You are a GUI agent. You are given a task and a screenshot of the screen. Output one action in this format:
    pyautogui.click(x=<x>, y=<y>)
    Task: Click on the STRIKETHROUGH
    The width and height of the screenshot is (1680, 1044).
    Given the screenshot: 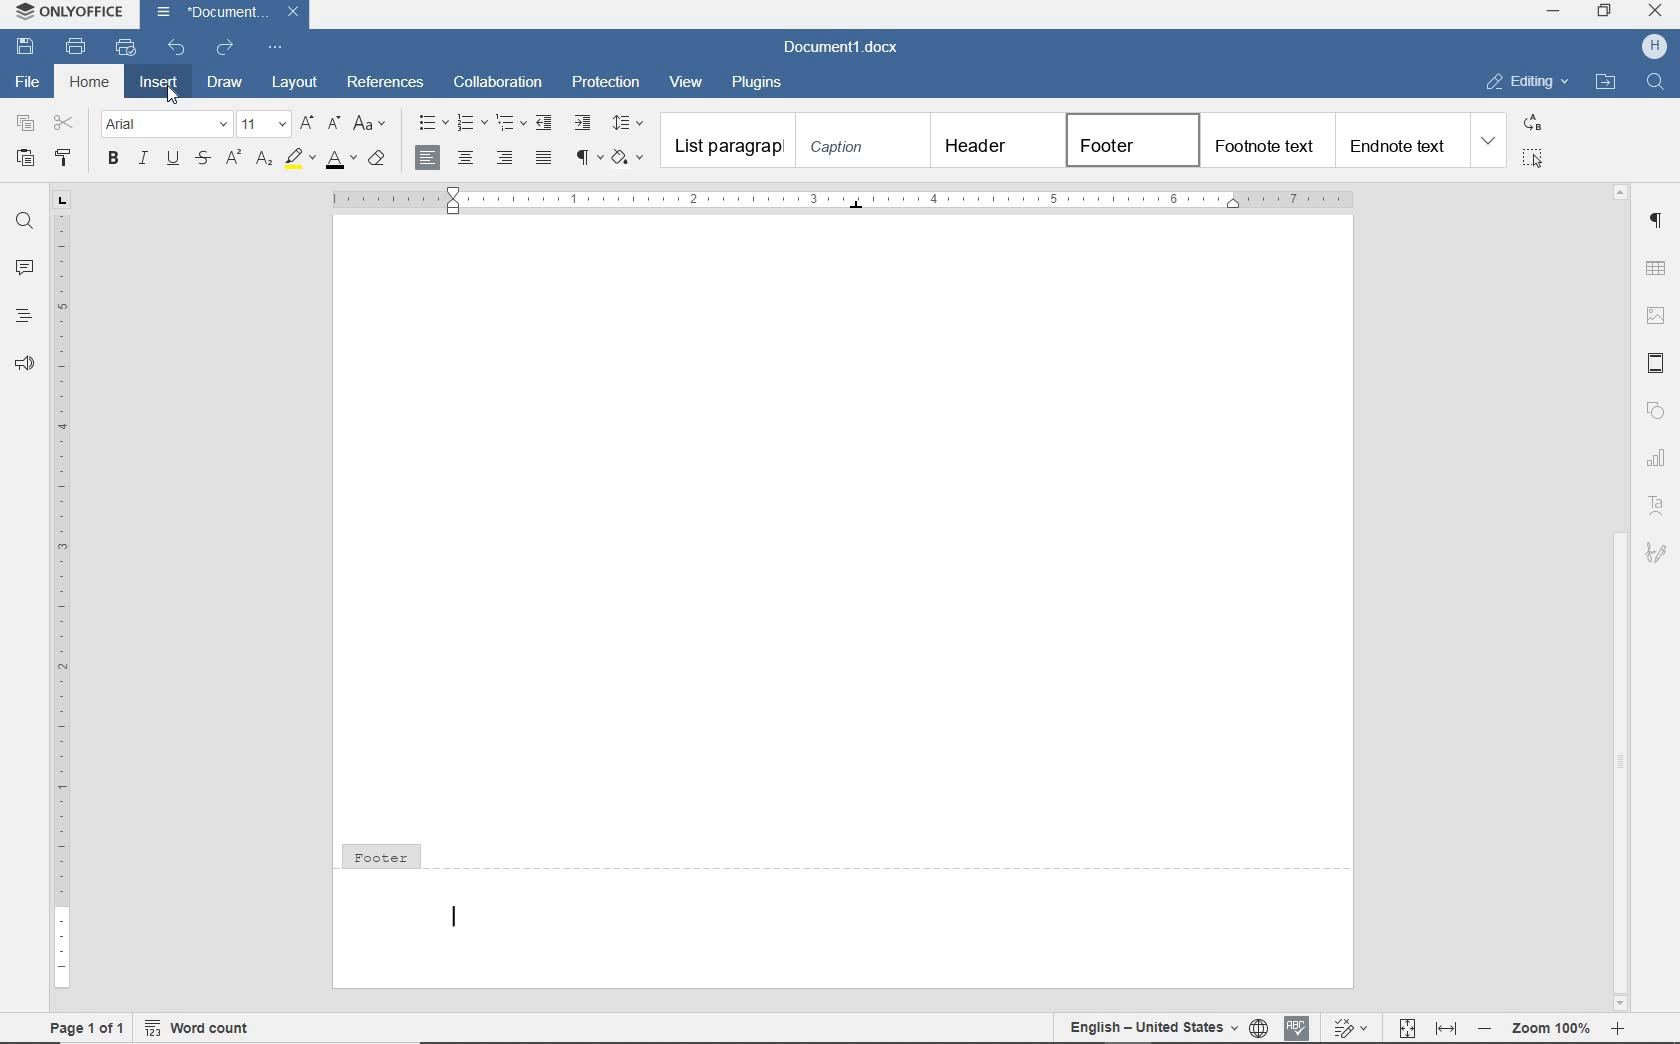 What is the action you would take?
    pyautogui.click(x=202, y=160)
    